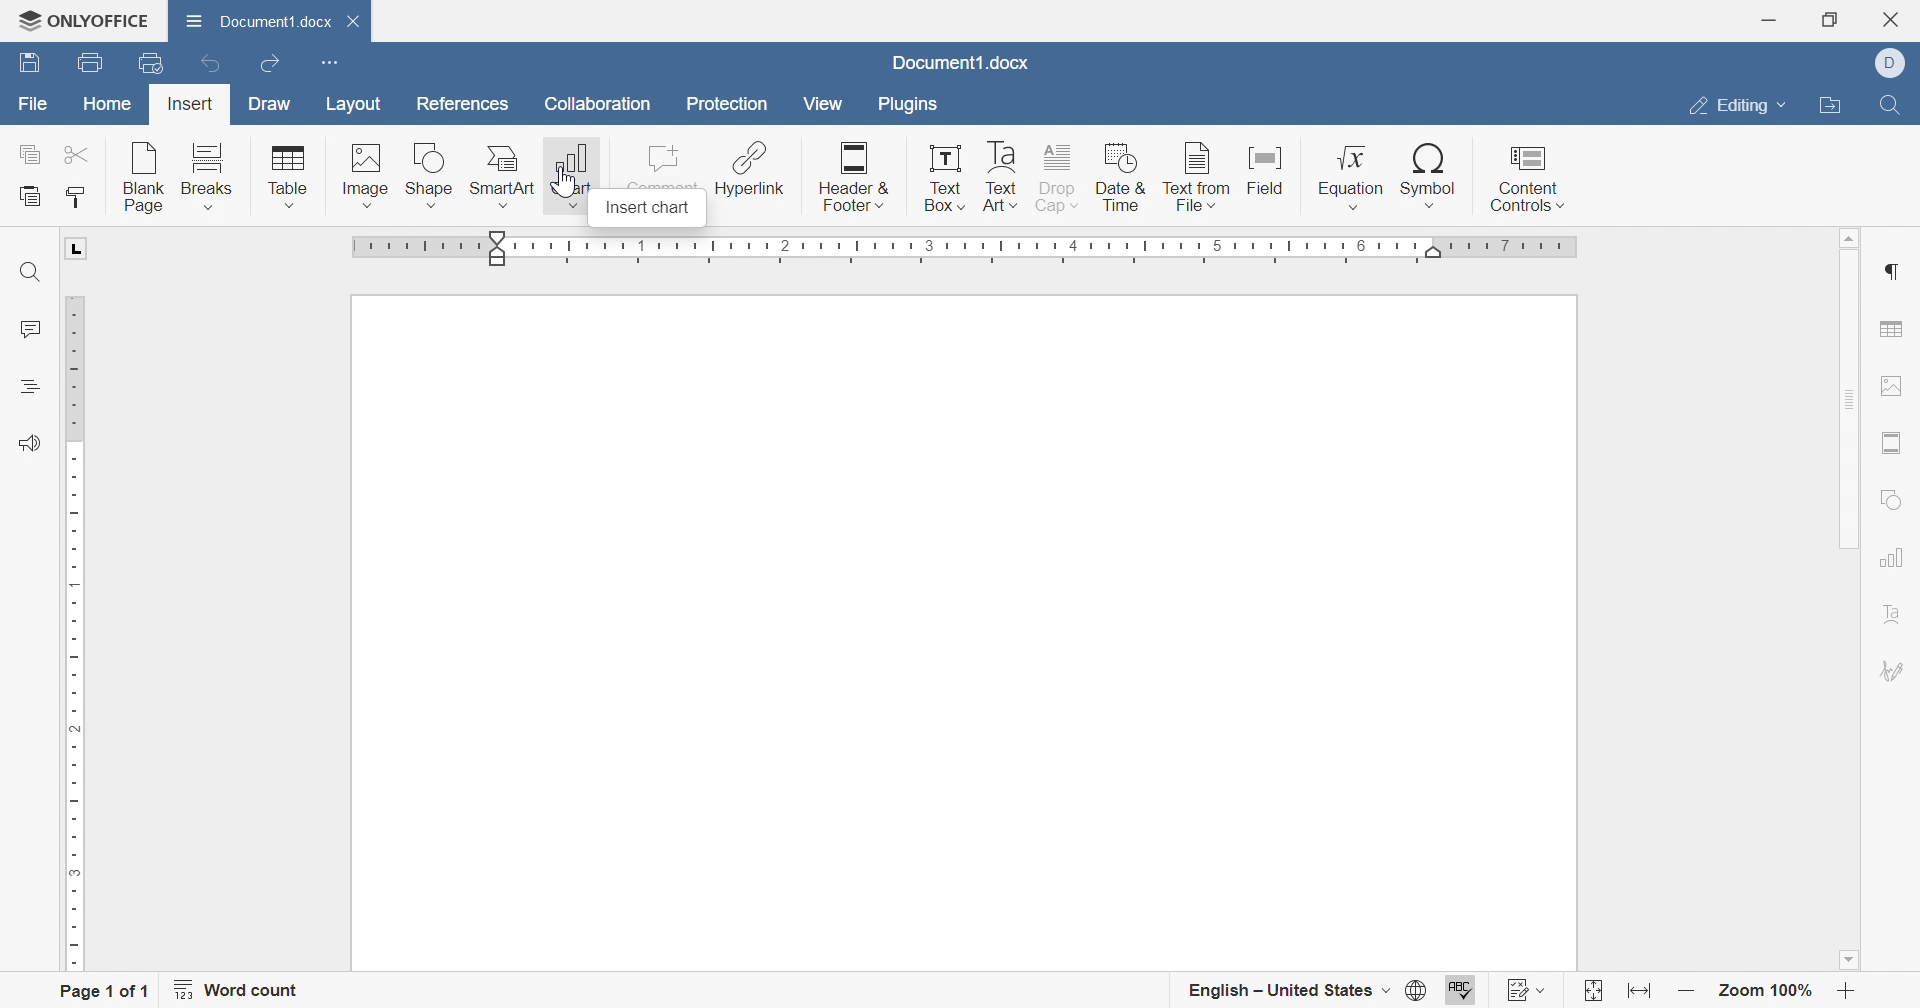 The width and height of the screenshot is (1920, 1008). I want to click on Drop Cap, so click(1057, 176).